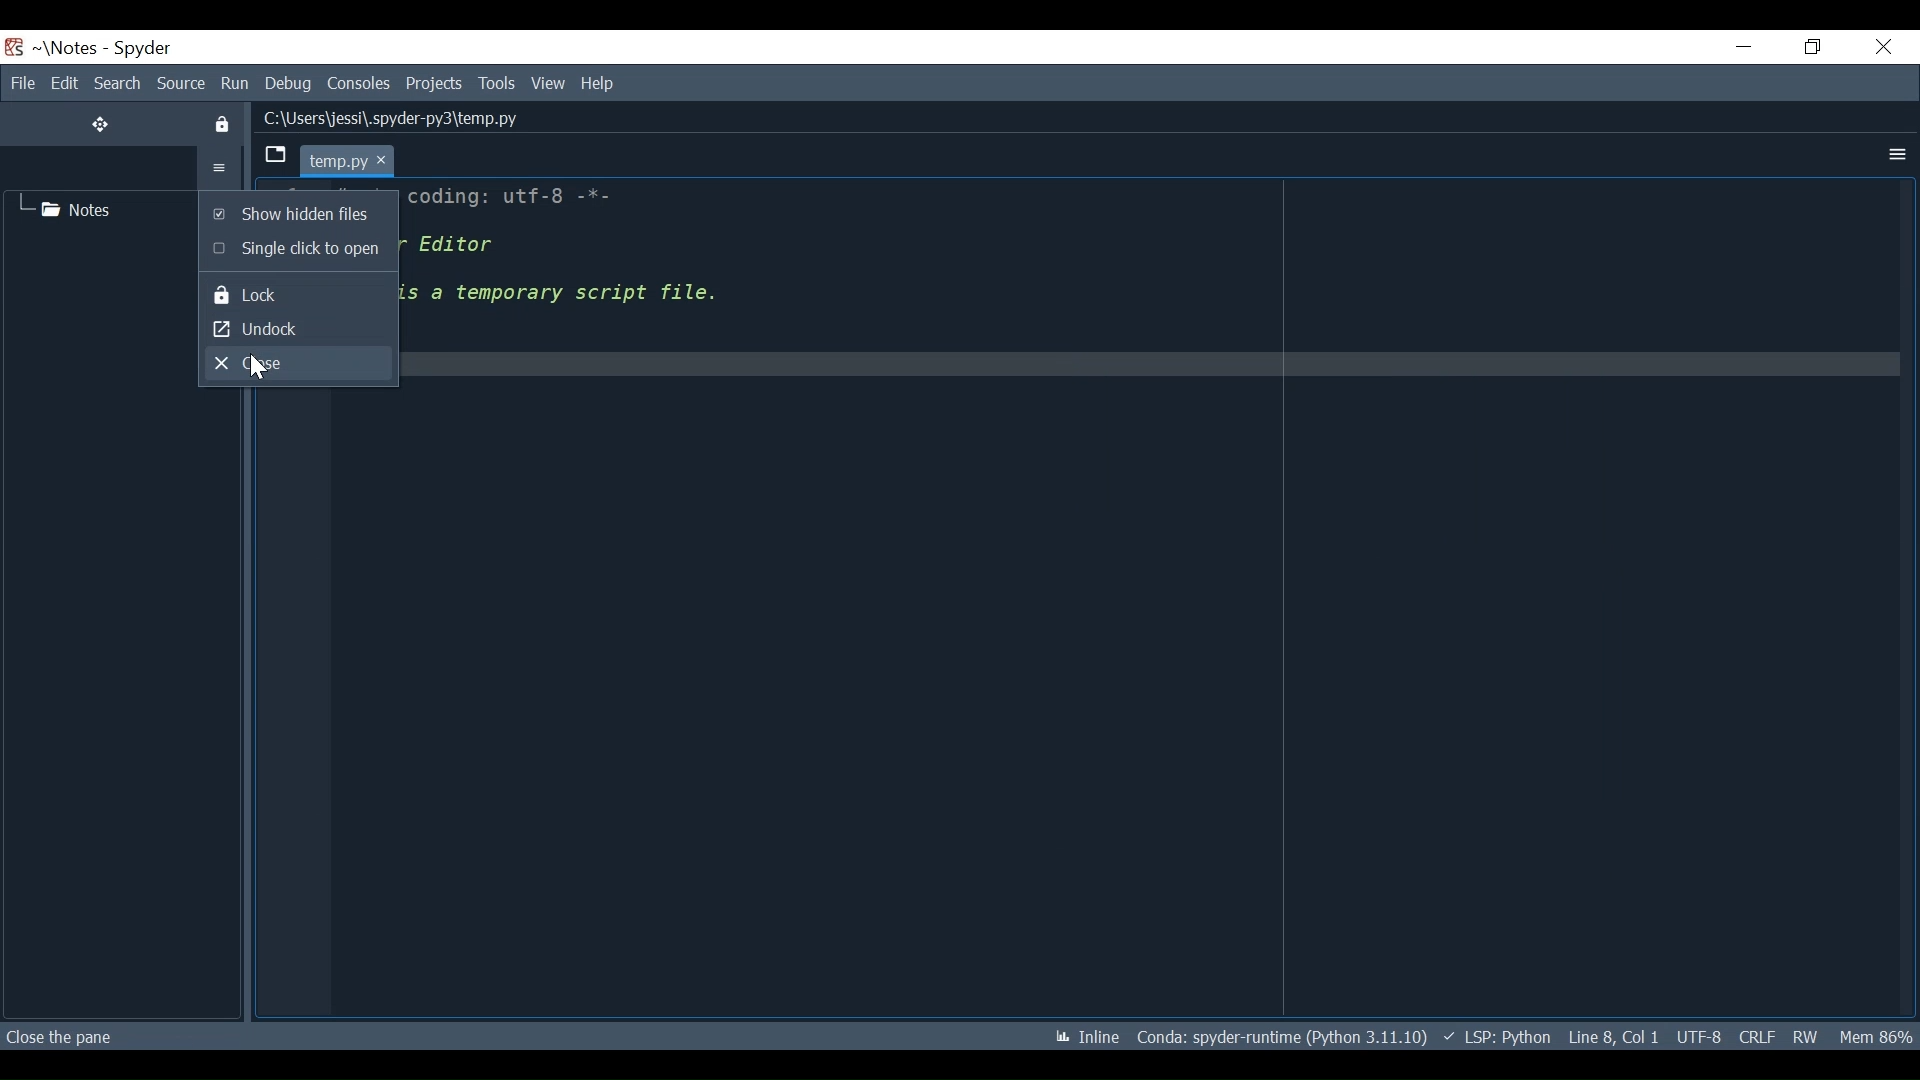  Describe the element at coordinates (1284, 1040) in the screenshot. I see `Coda: spyder-runtime (Python 3.11.10)` at that location.